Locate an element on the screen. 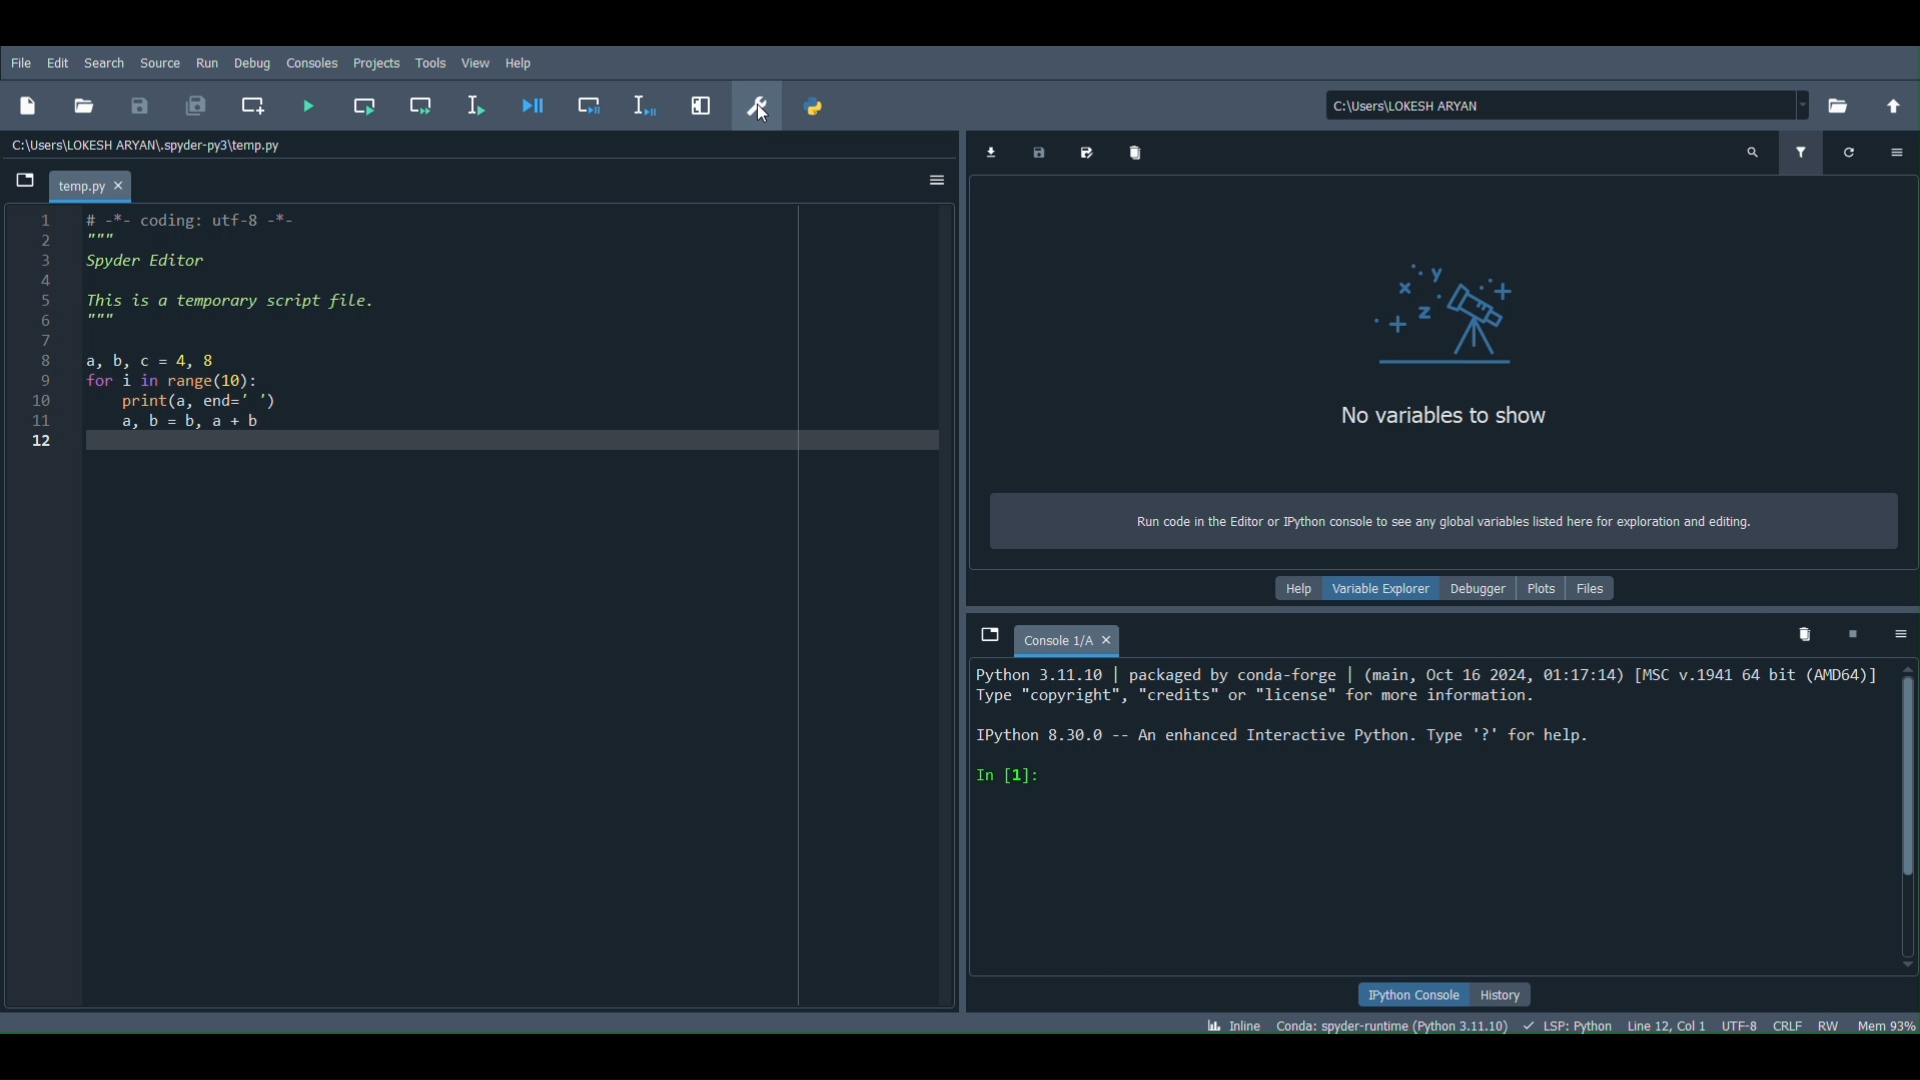  Search variable names and types (Ctrl + F) is located at coordinates (1753, 151).